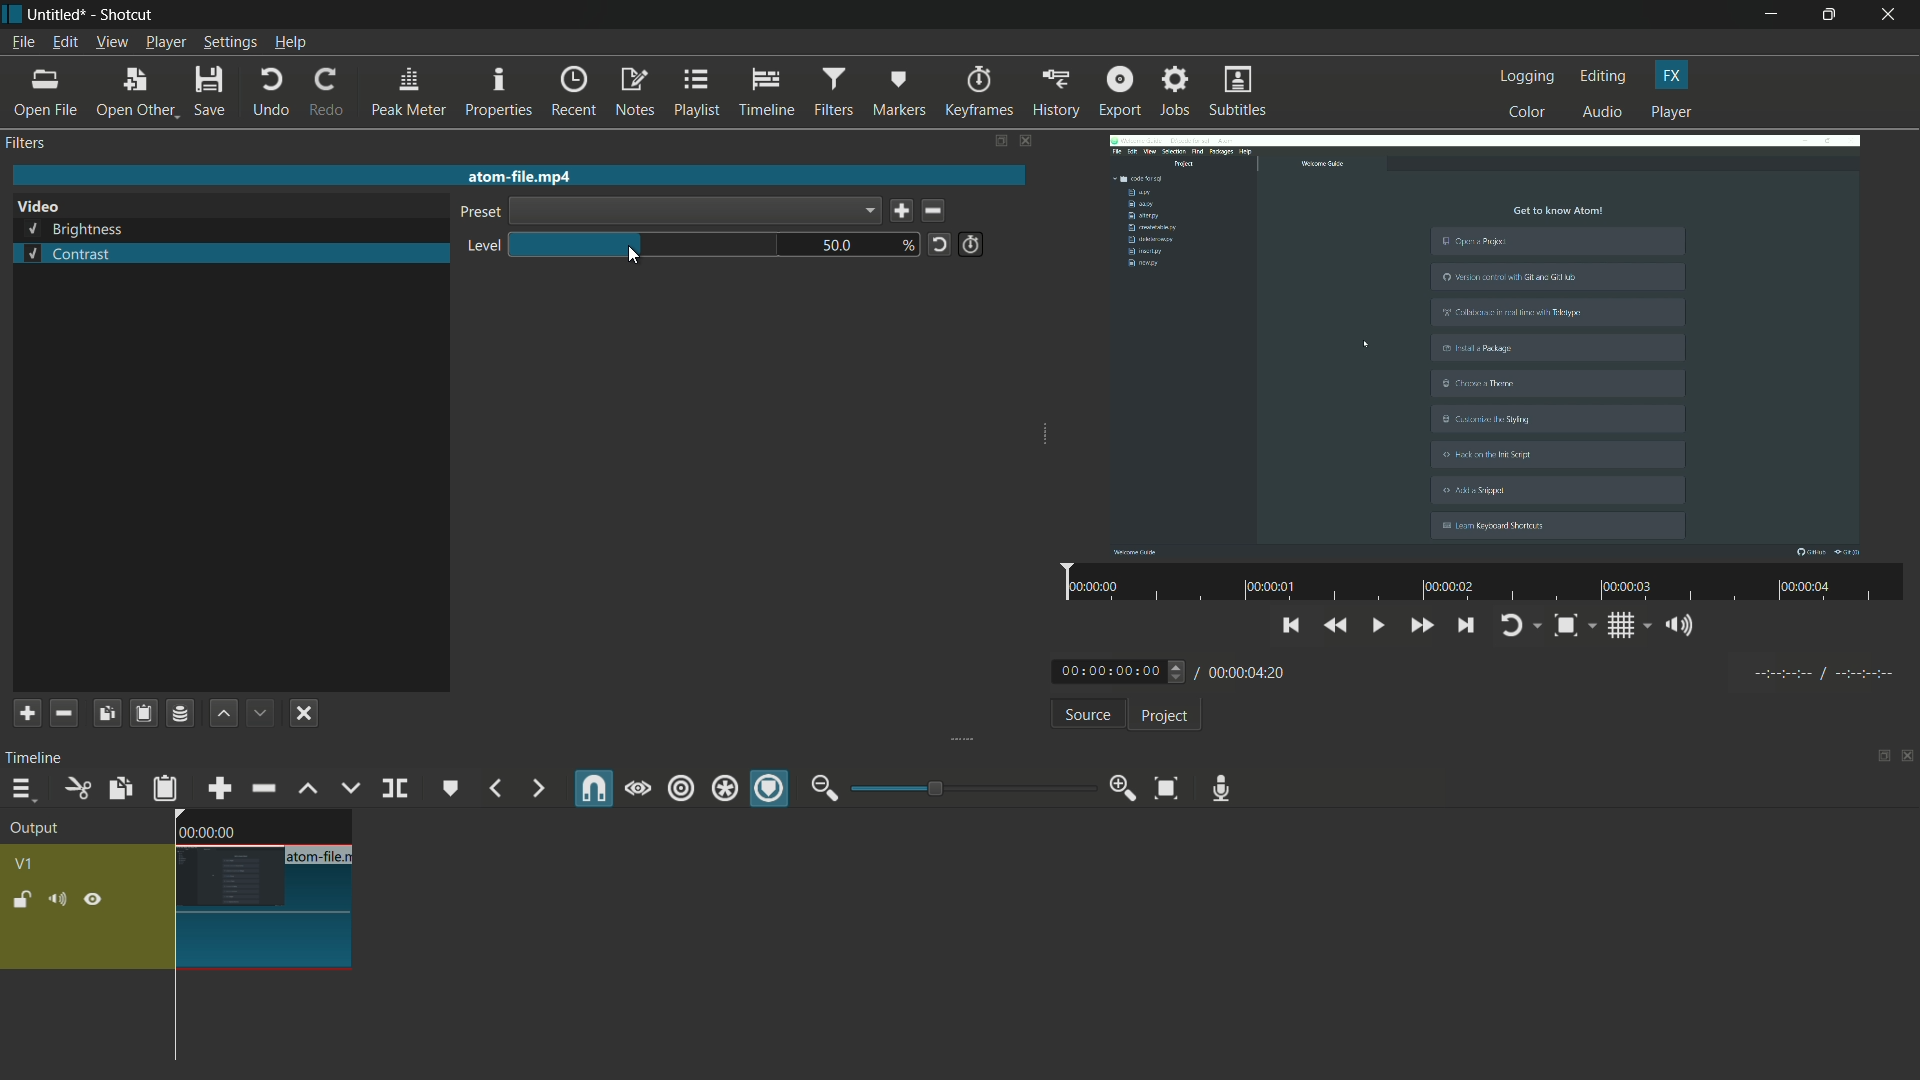 Image resolution: width=1920 pixels, height=1080 pixels. Describe the element at coordinates (832, 92) in the screenshot. I see `filters` at that location.